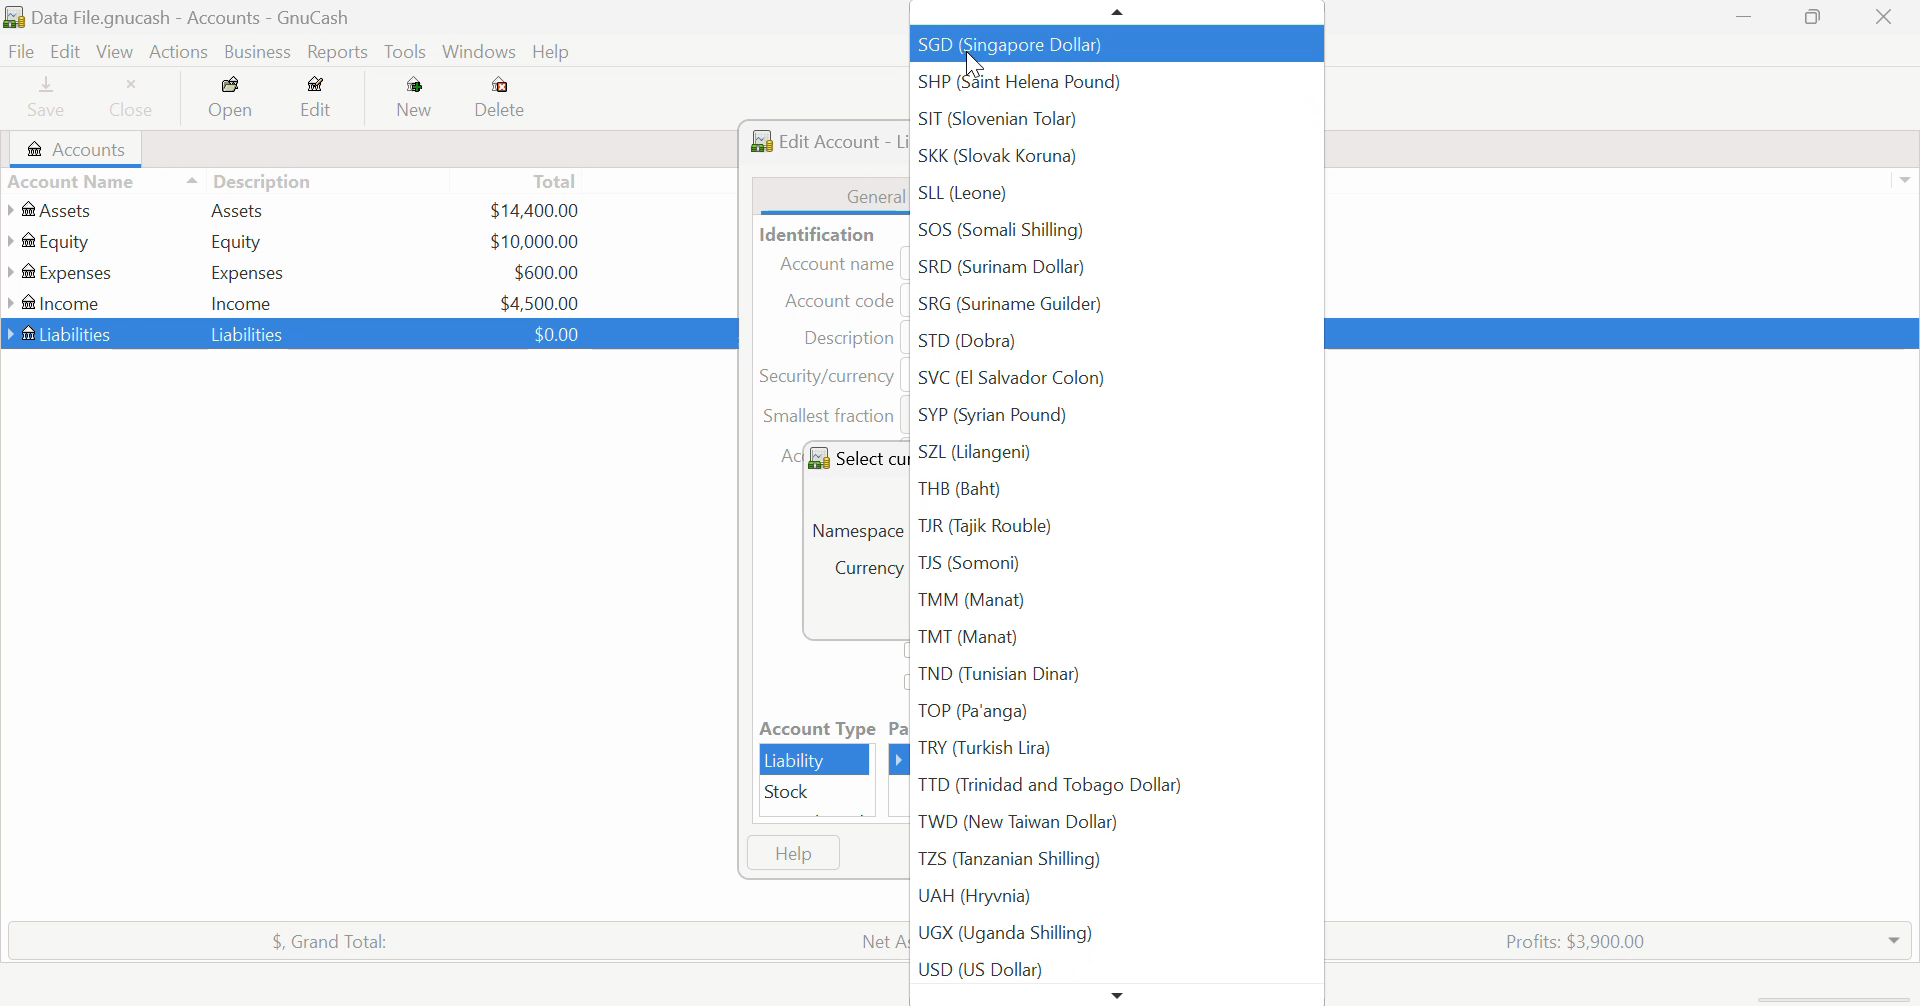 The width and height of the screenshot is (1920, 1006). I want to click on Accounts Tab Open, so click(82, 149).